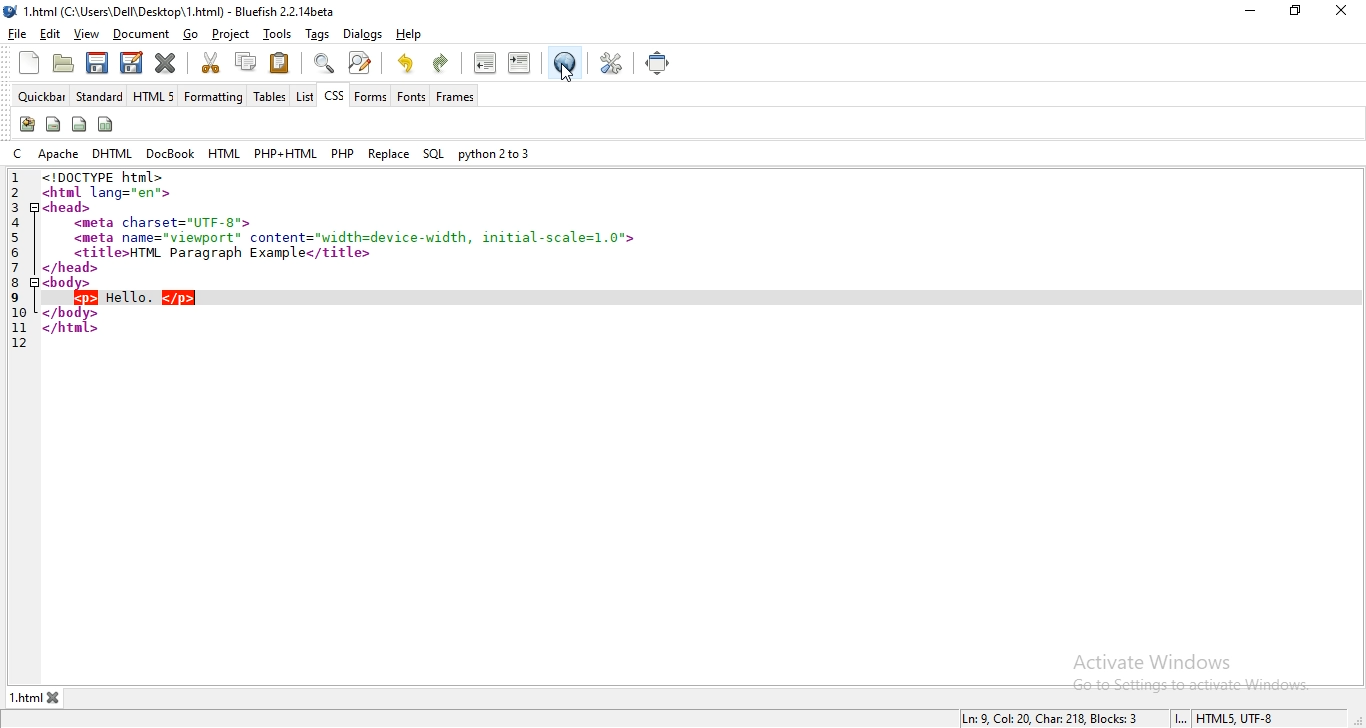 This screenshot has width=1366, height=728. What do you see at coordinates (568, 74) in the screenshot?
I see `cursor` at bounding box center [568, 74].